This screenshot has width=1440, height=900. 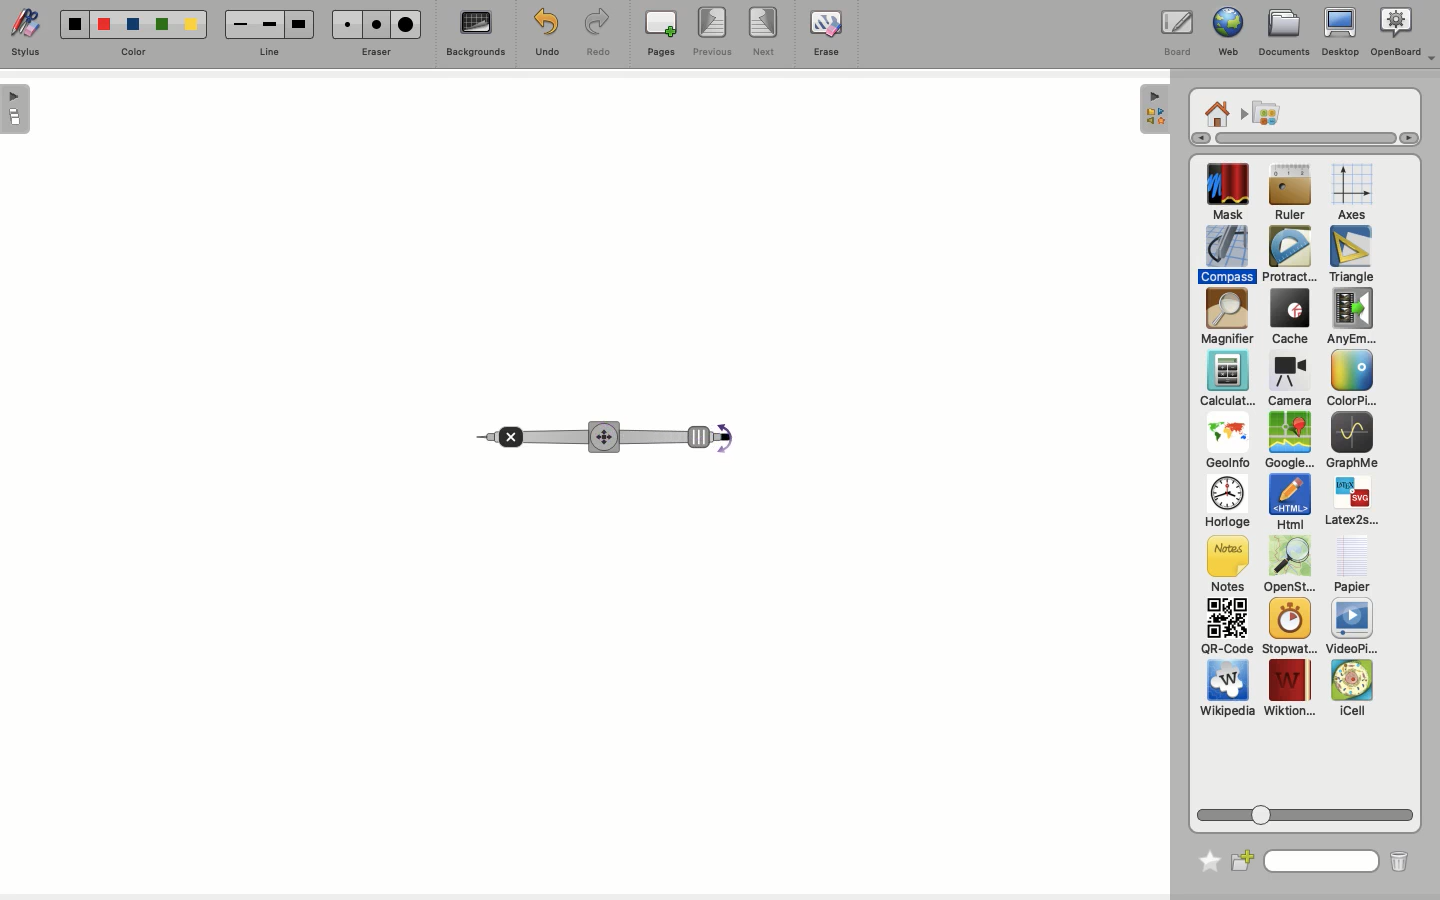 What do you see at coordinates (1224, 565) in the screenshot?
I see `Notes` at bounding box center [1224, 565].